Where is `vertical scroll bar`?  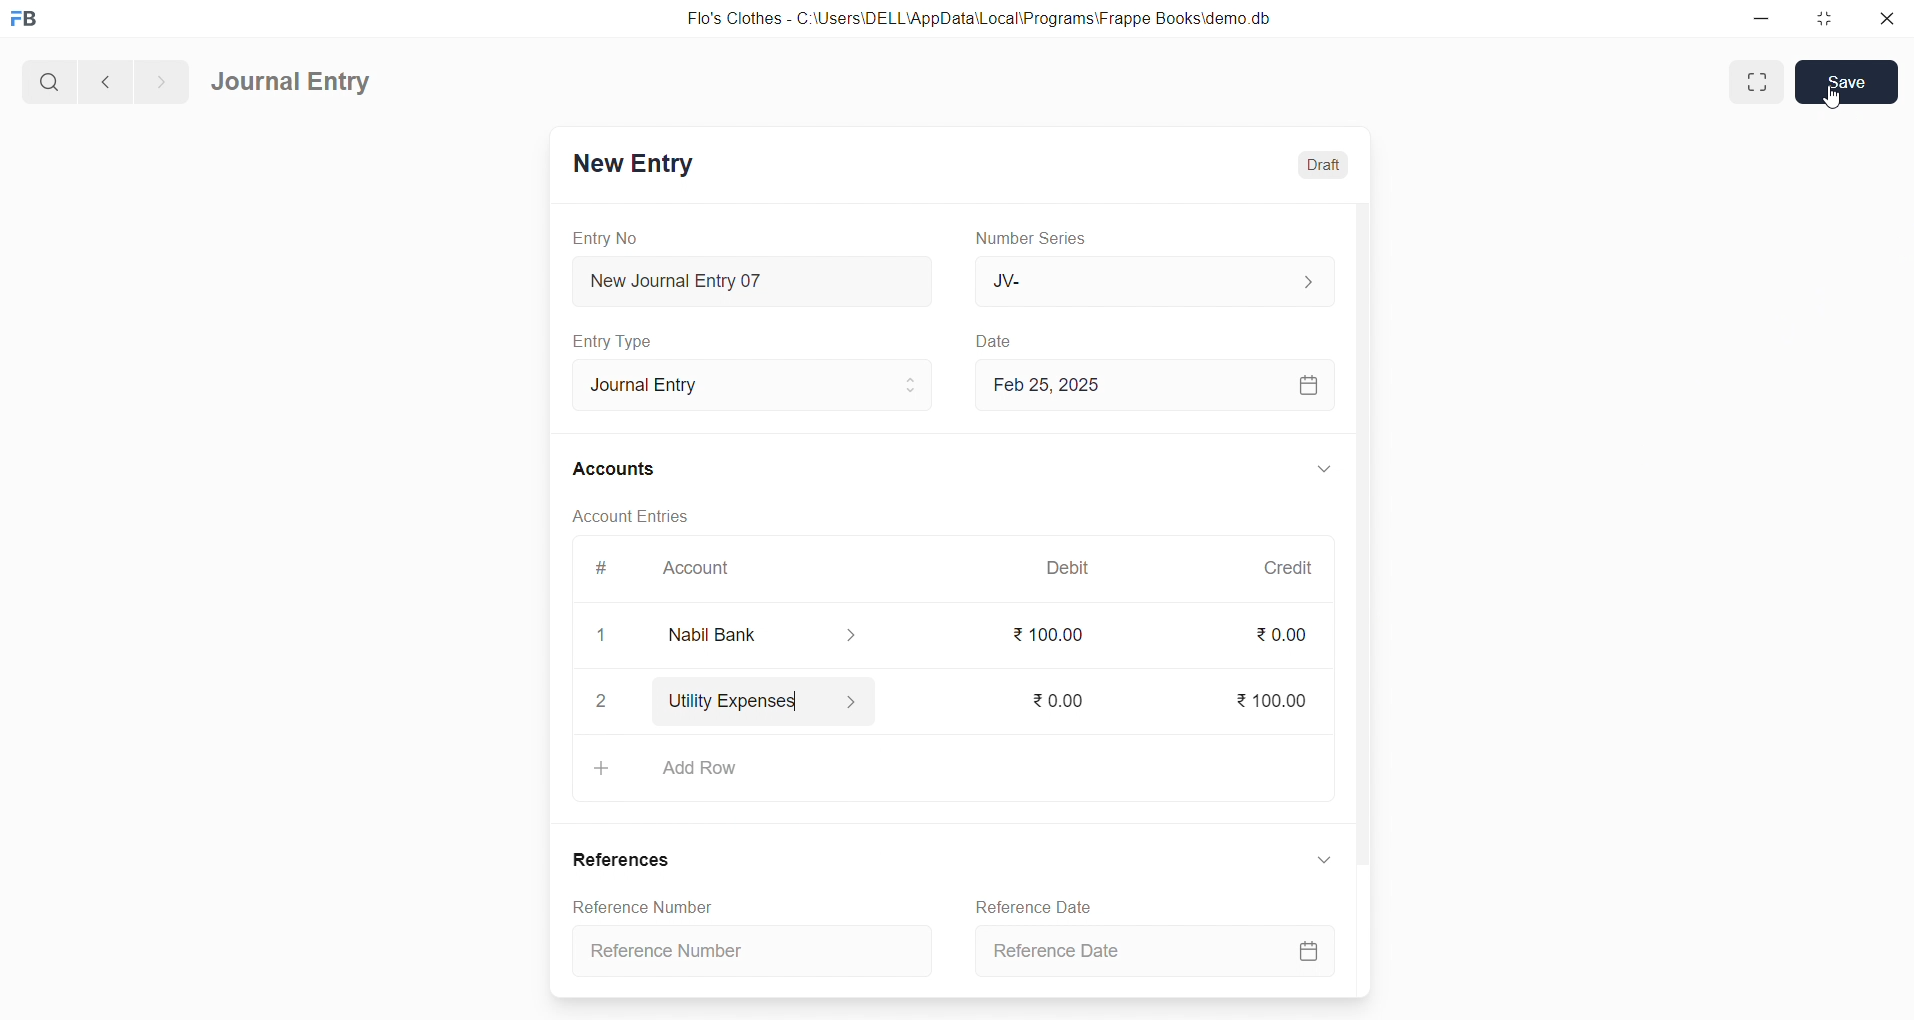
vertical scroll bar is located at coordinates (1362, 597).